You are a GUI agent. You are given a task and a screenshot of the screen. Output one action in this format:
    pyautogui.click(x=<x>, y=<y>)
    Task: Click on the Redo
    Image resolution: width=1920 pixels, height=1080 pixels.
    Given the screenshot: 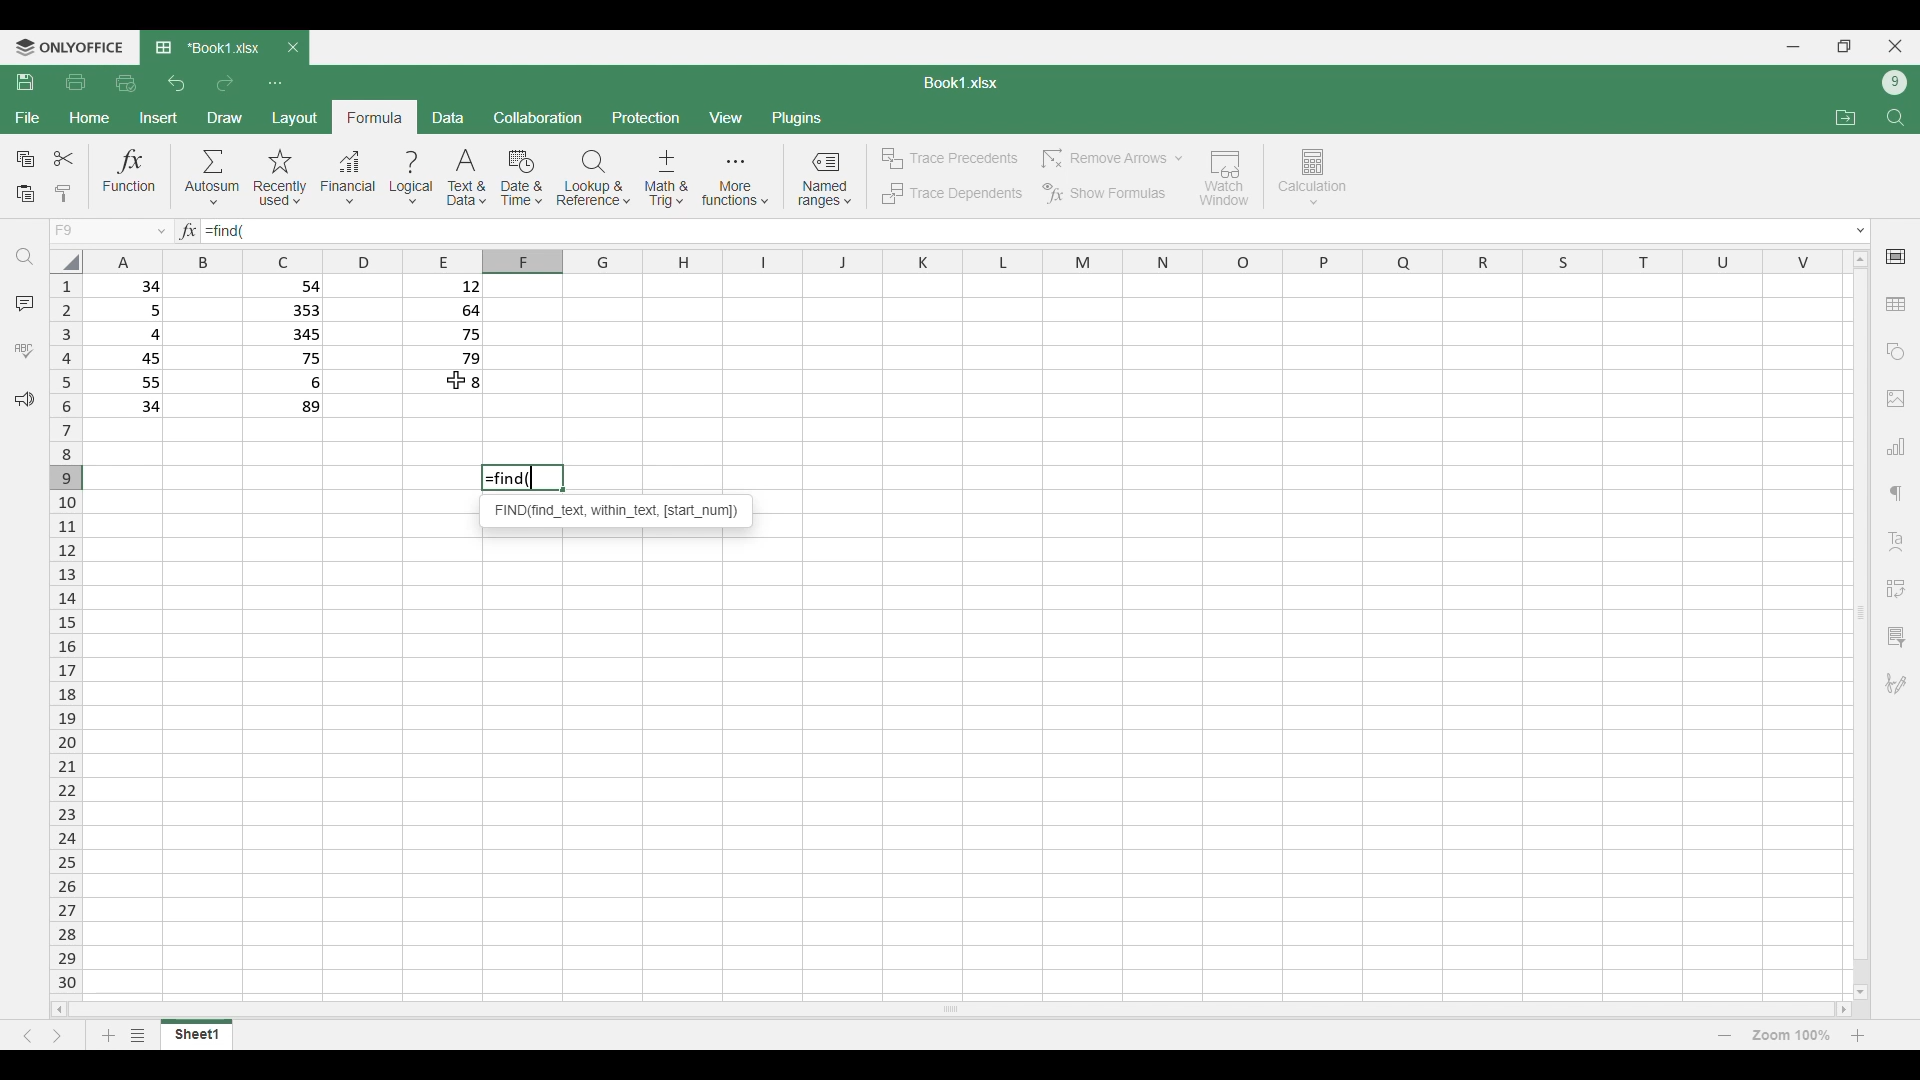 What is the action you would take?
    pyautogui.click(x=224, y=84)
    